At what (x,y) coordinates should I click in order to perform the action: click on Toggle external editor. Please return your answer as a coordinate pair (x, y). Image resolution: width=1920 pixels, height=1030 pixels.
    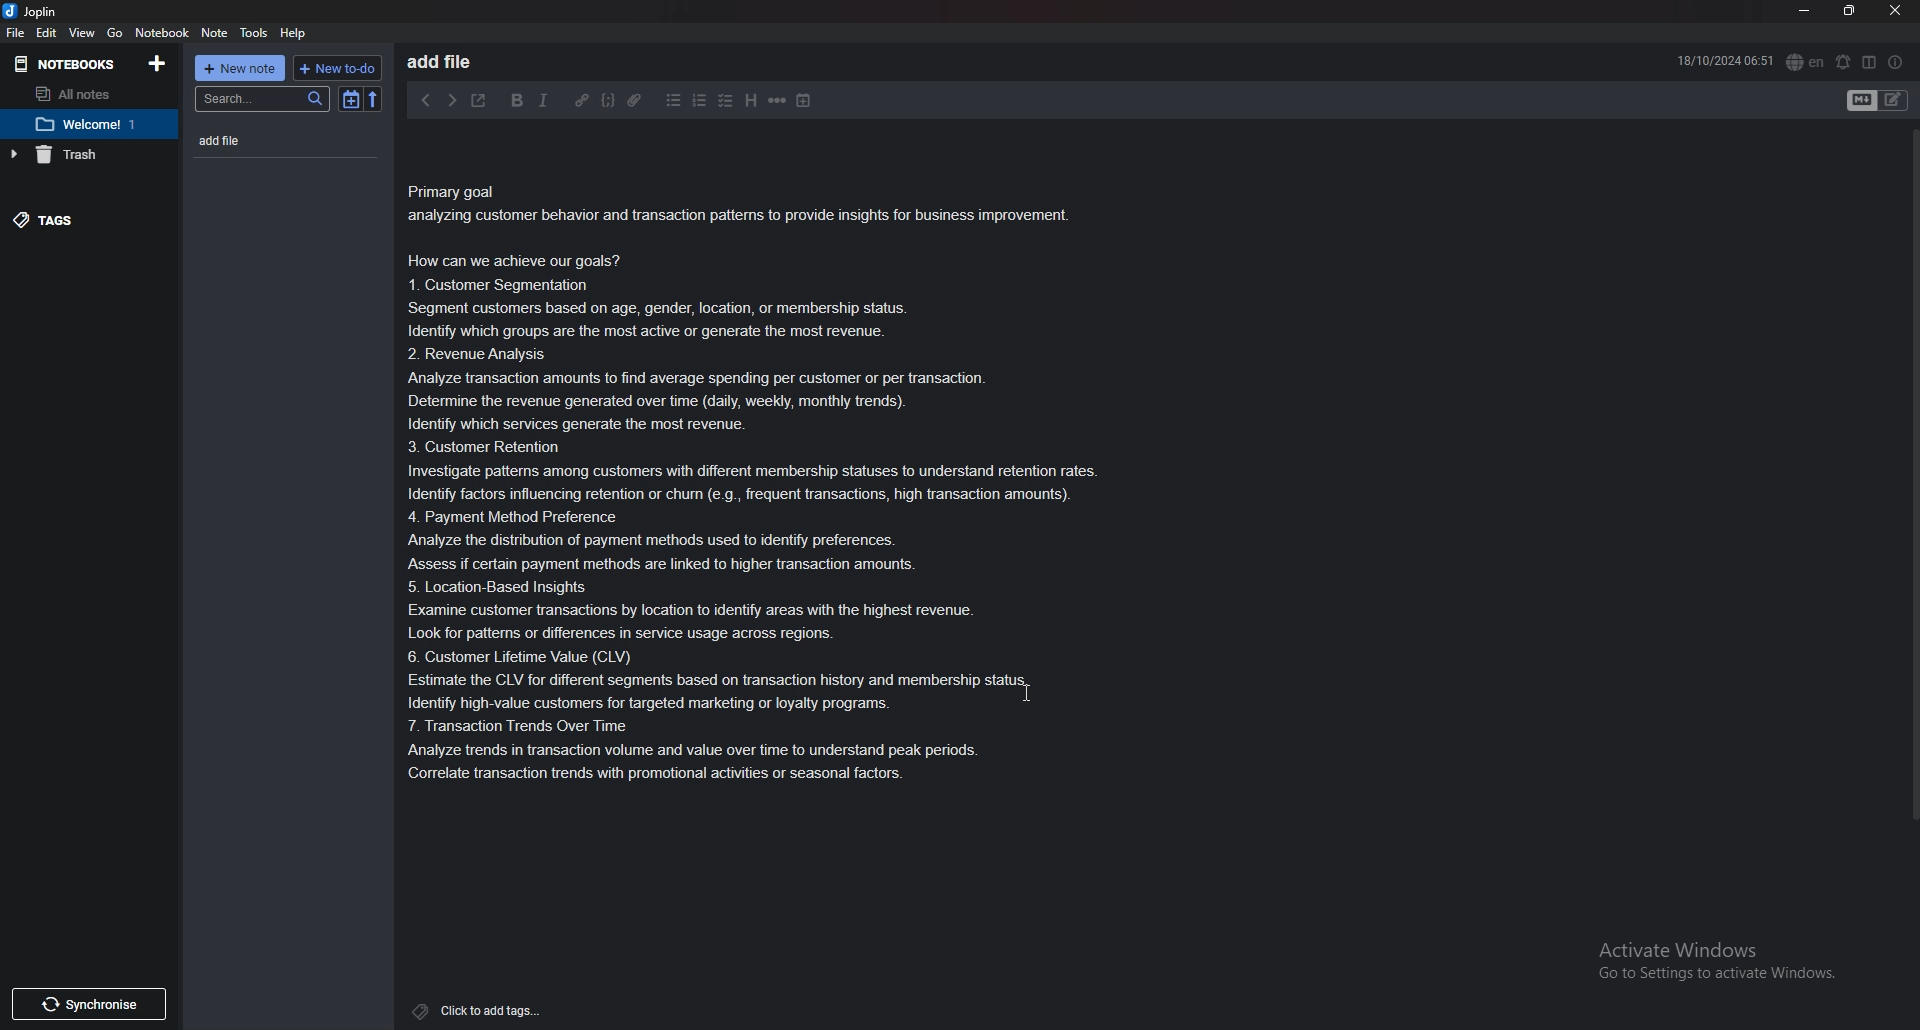
    Looking at the image, I should click on (479, 100).